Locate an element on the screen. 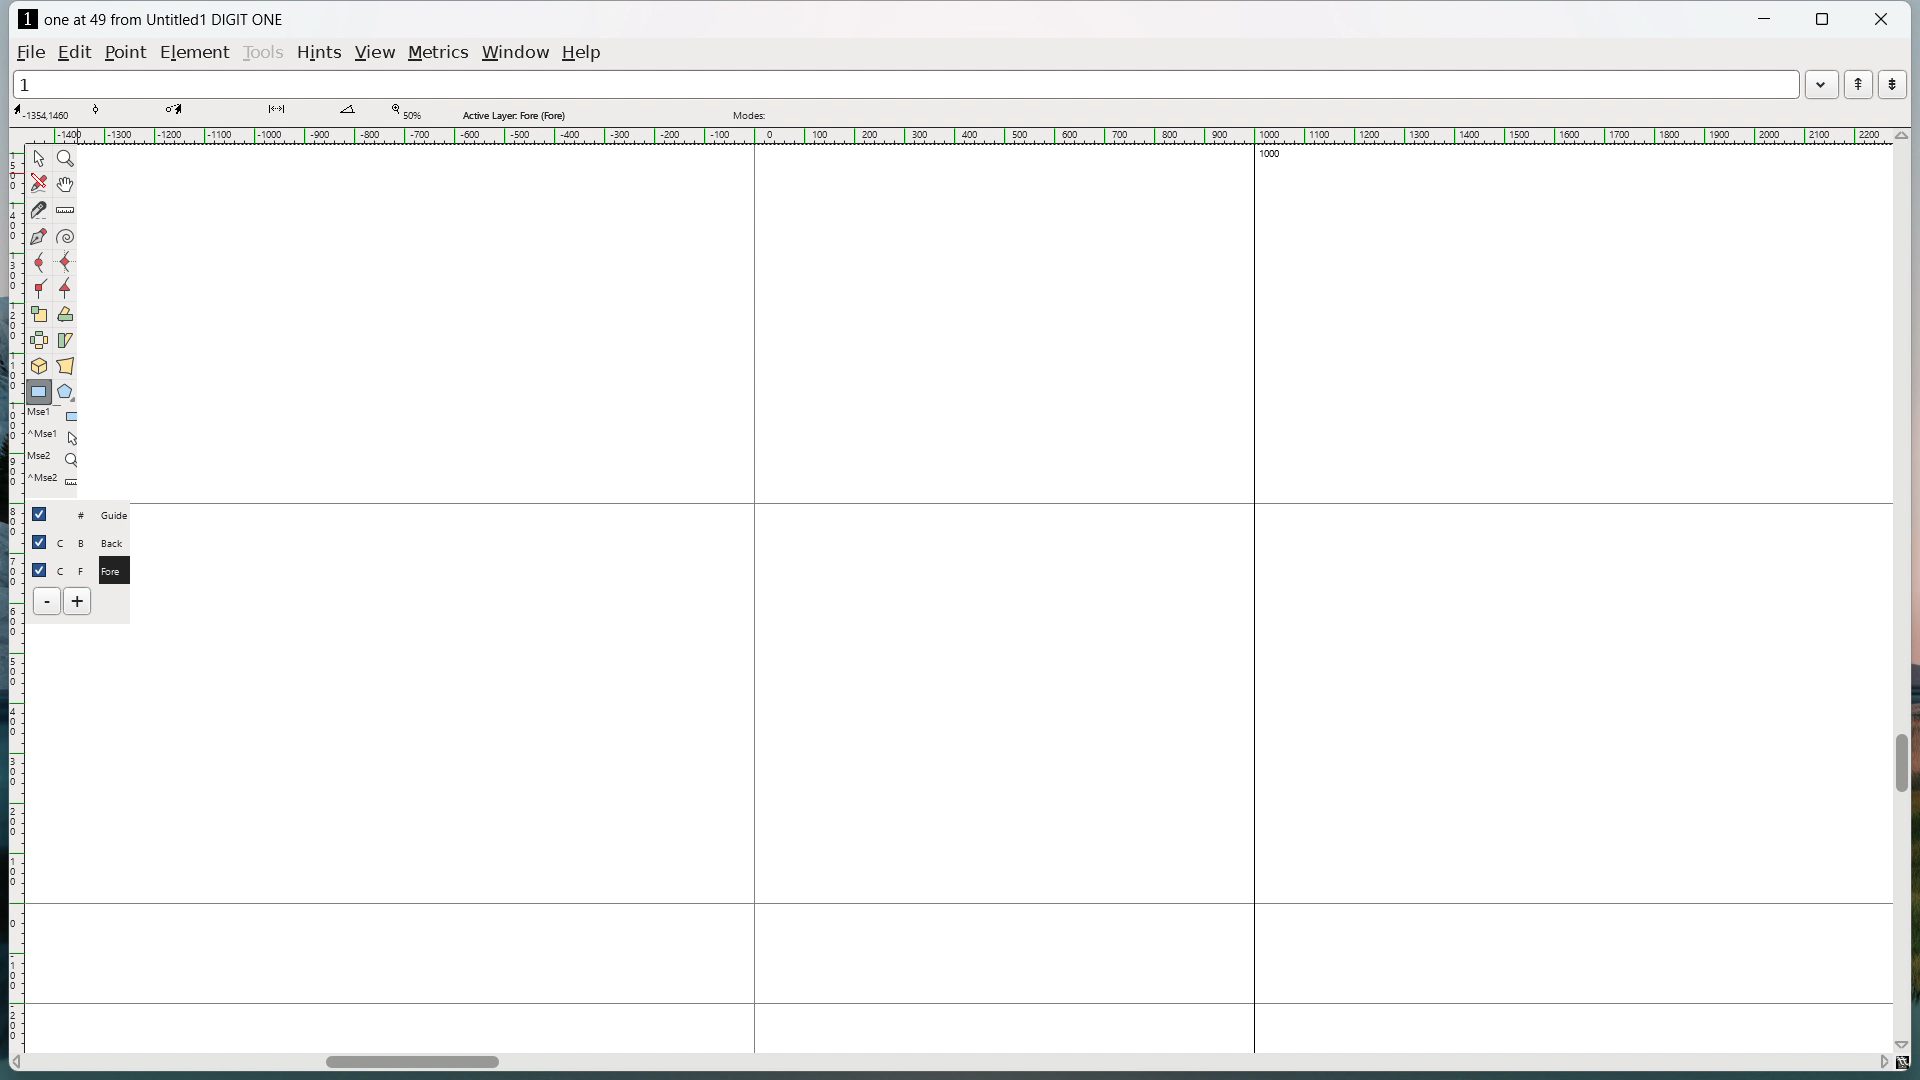 The width and height of the screenshot is (1920, 1080). checkbox is located at coordinates (43, 513).